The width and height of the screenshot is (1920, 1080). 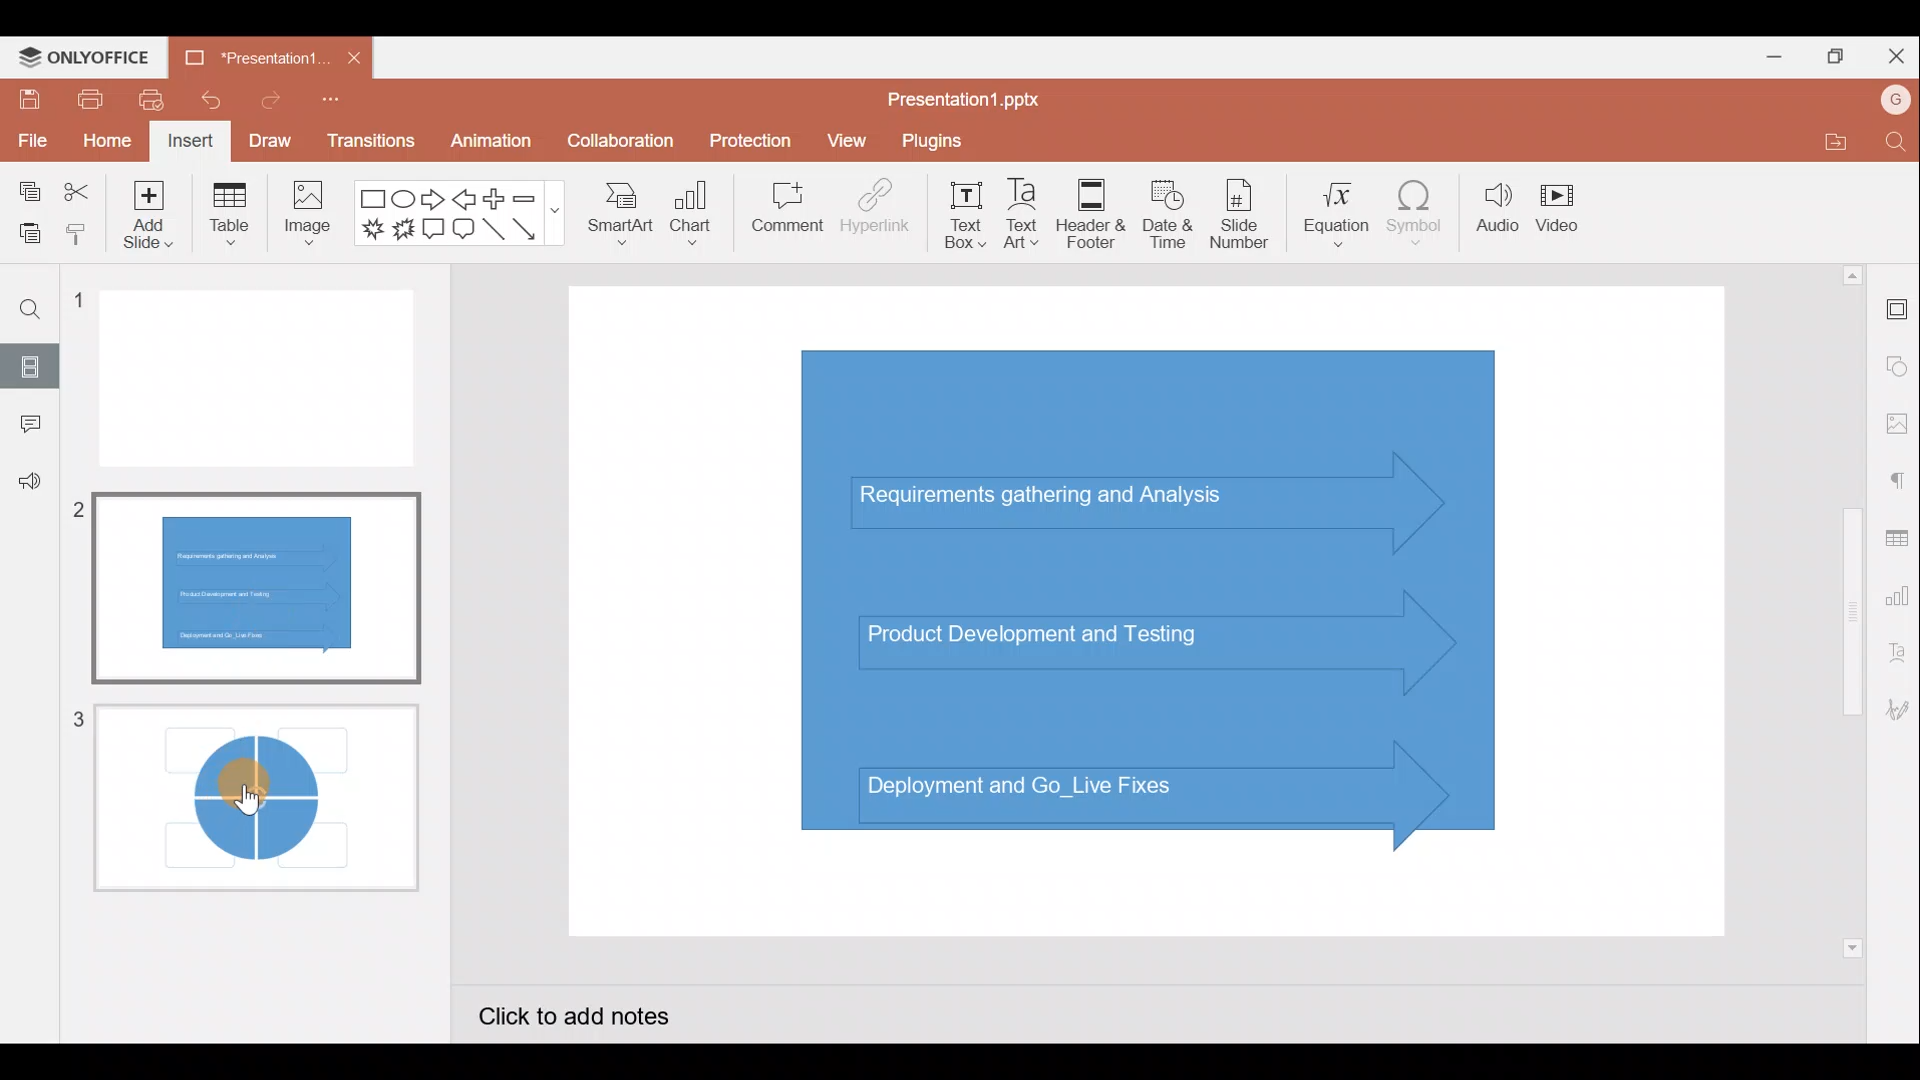 I want to click on Slides, so click(x=30, y=362).